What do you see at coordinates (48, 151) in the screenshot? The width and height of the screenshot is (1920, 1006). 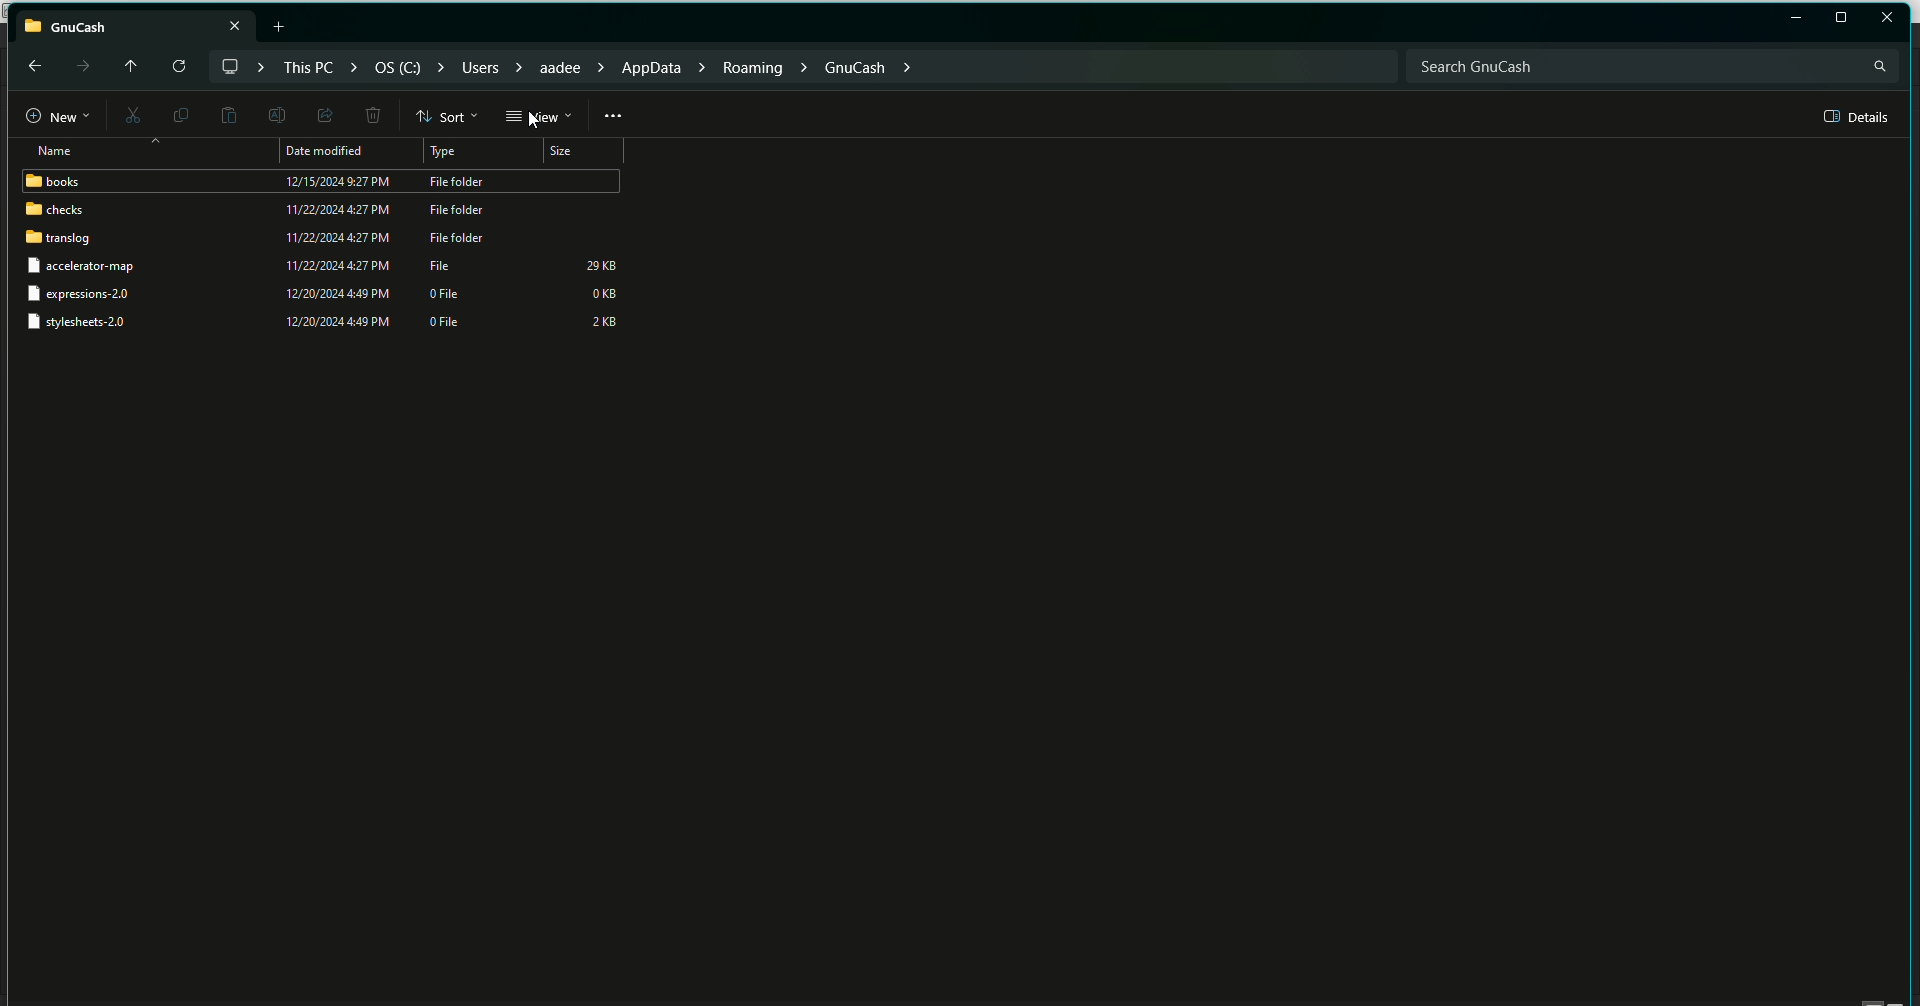 I see `Name` at bounding box center [48, 151].